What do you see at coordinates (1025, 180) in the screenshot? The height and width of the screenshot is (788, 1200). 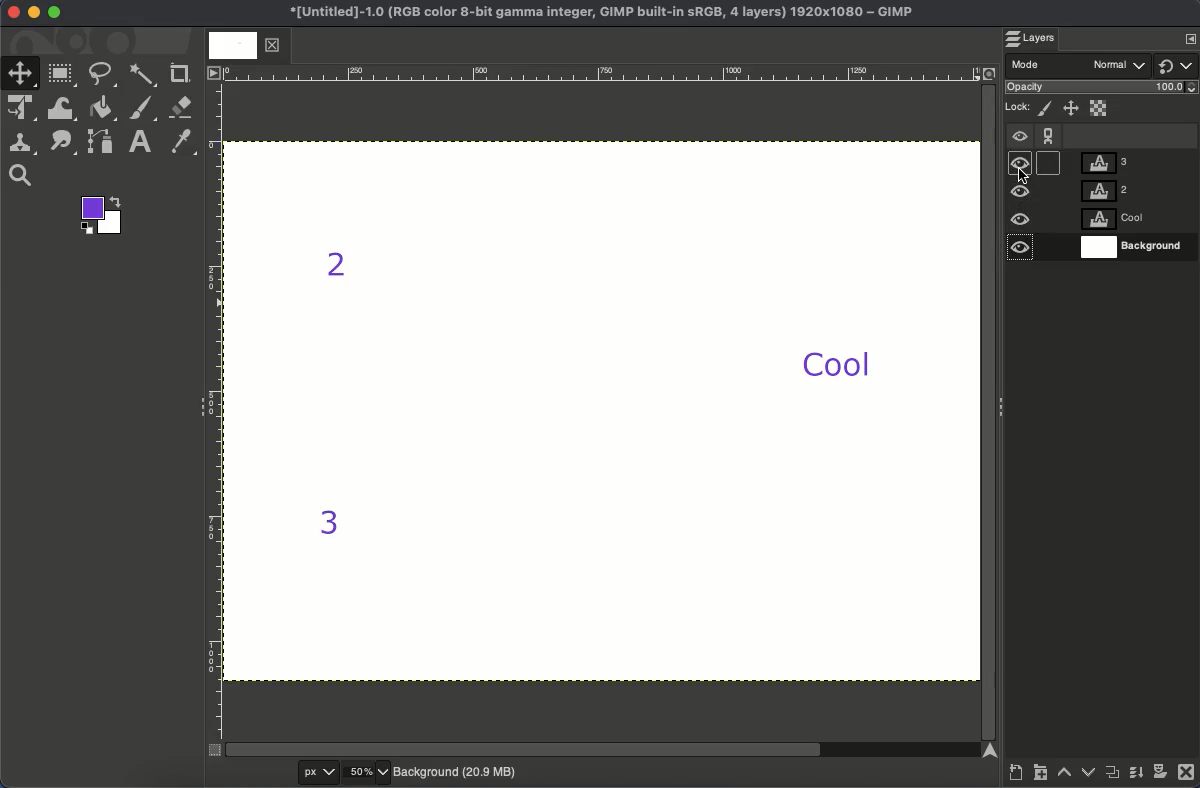 I see `cursor` at bounding box center [1025, 180].